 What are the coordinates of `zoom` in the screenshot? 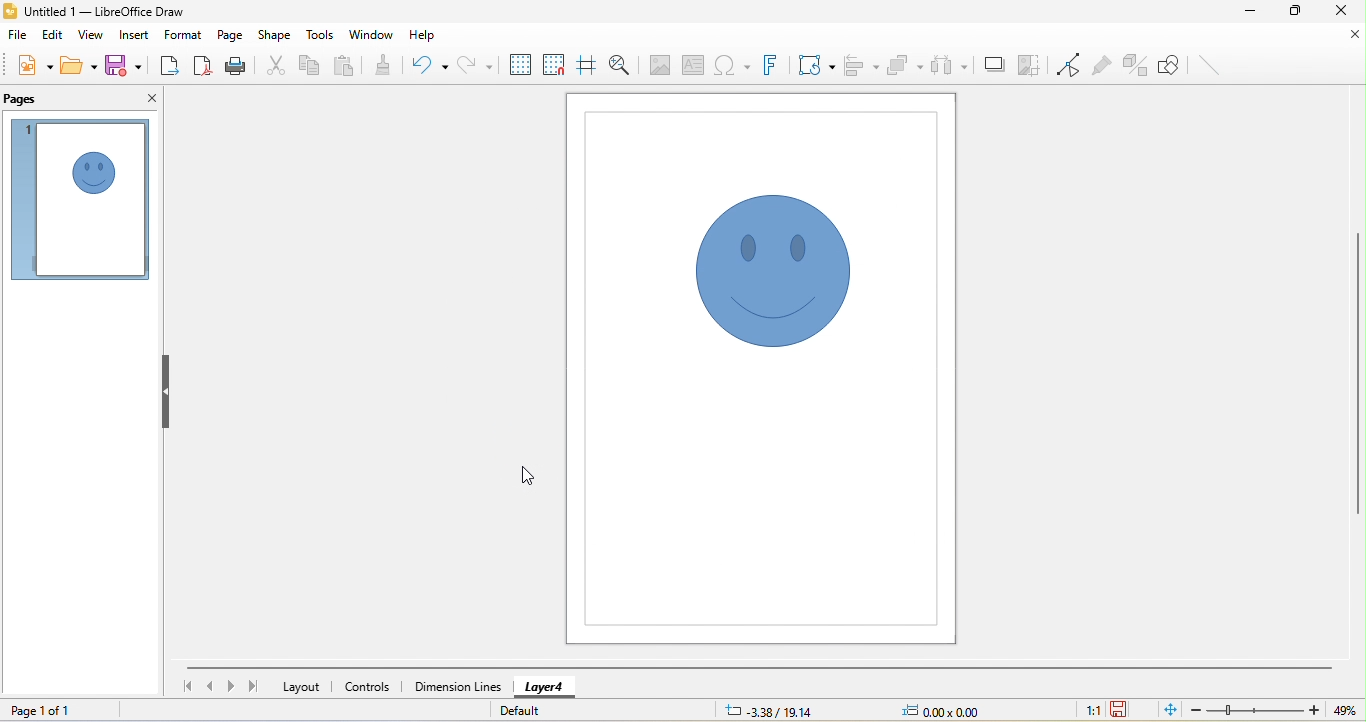 It's located at (1254, 710).